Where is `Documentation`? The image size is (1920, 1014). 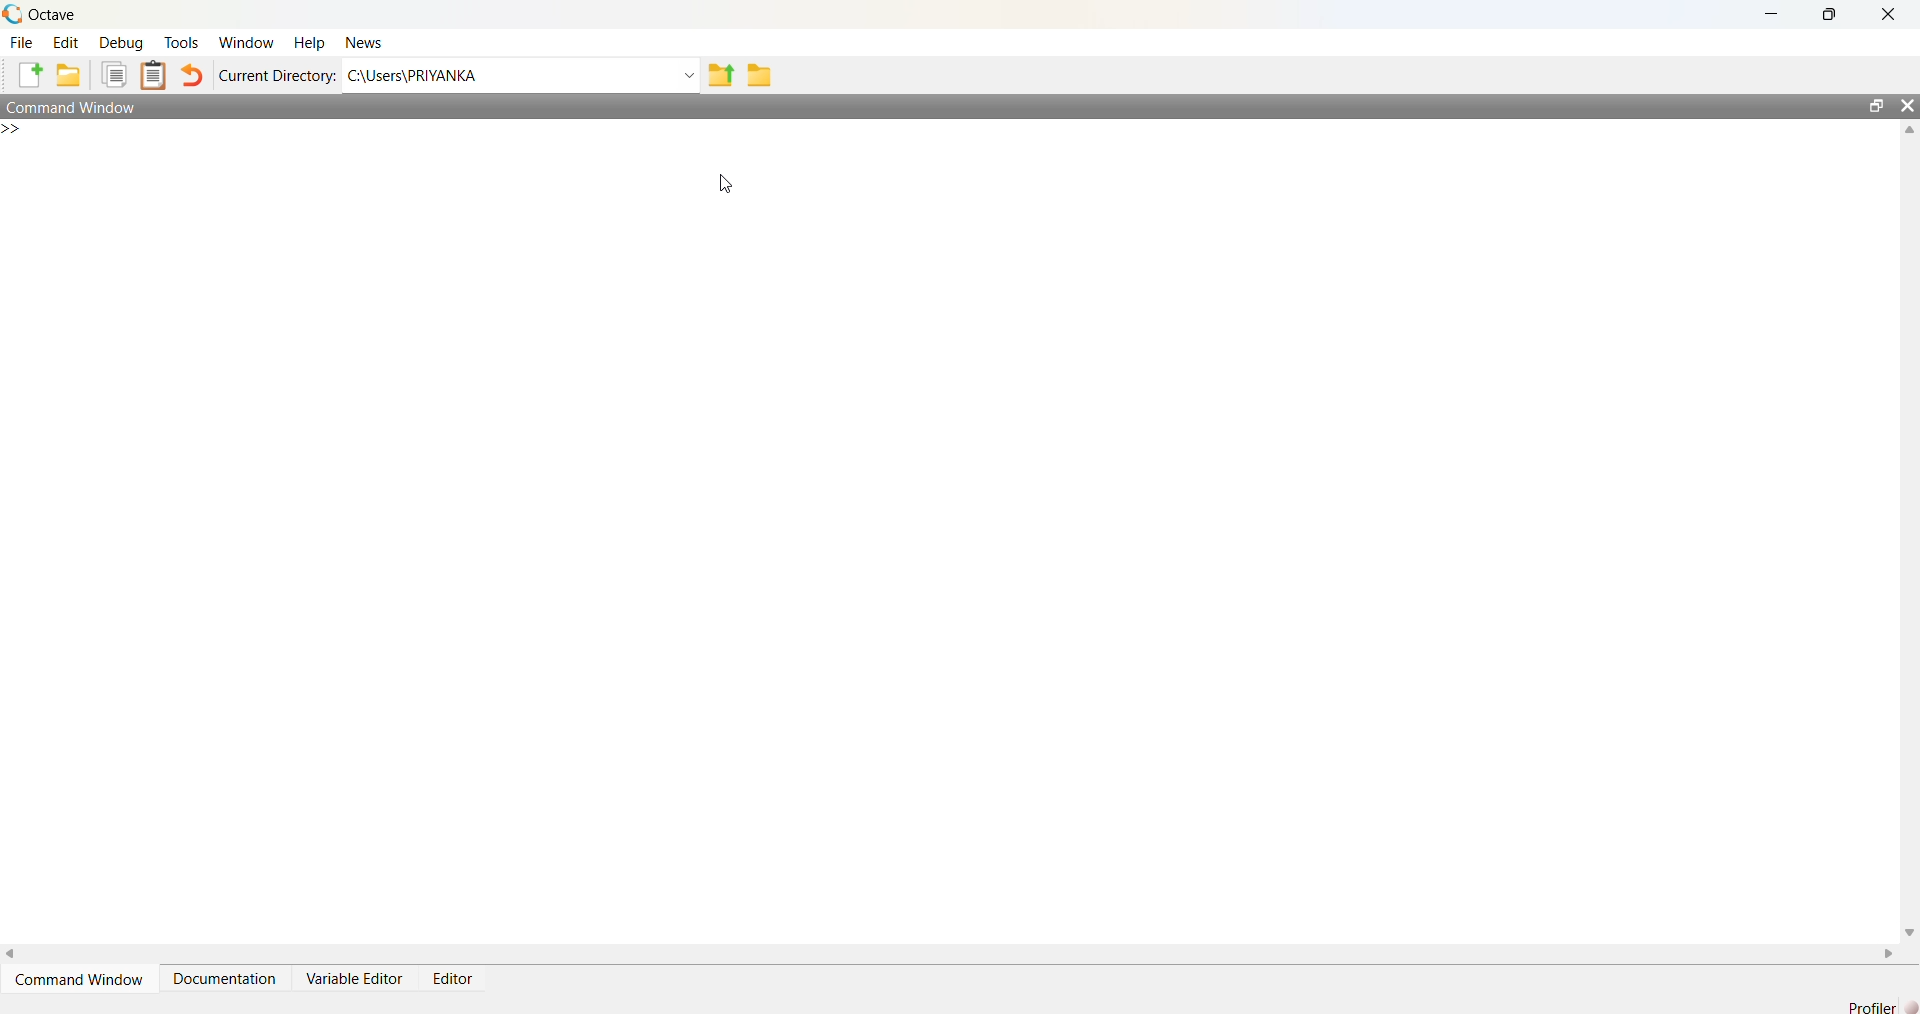
Documentation is located at coordinates (227, 977).